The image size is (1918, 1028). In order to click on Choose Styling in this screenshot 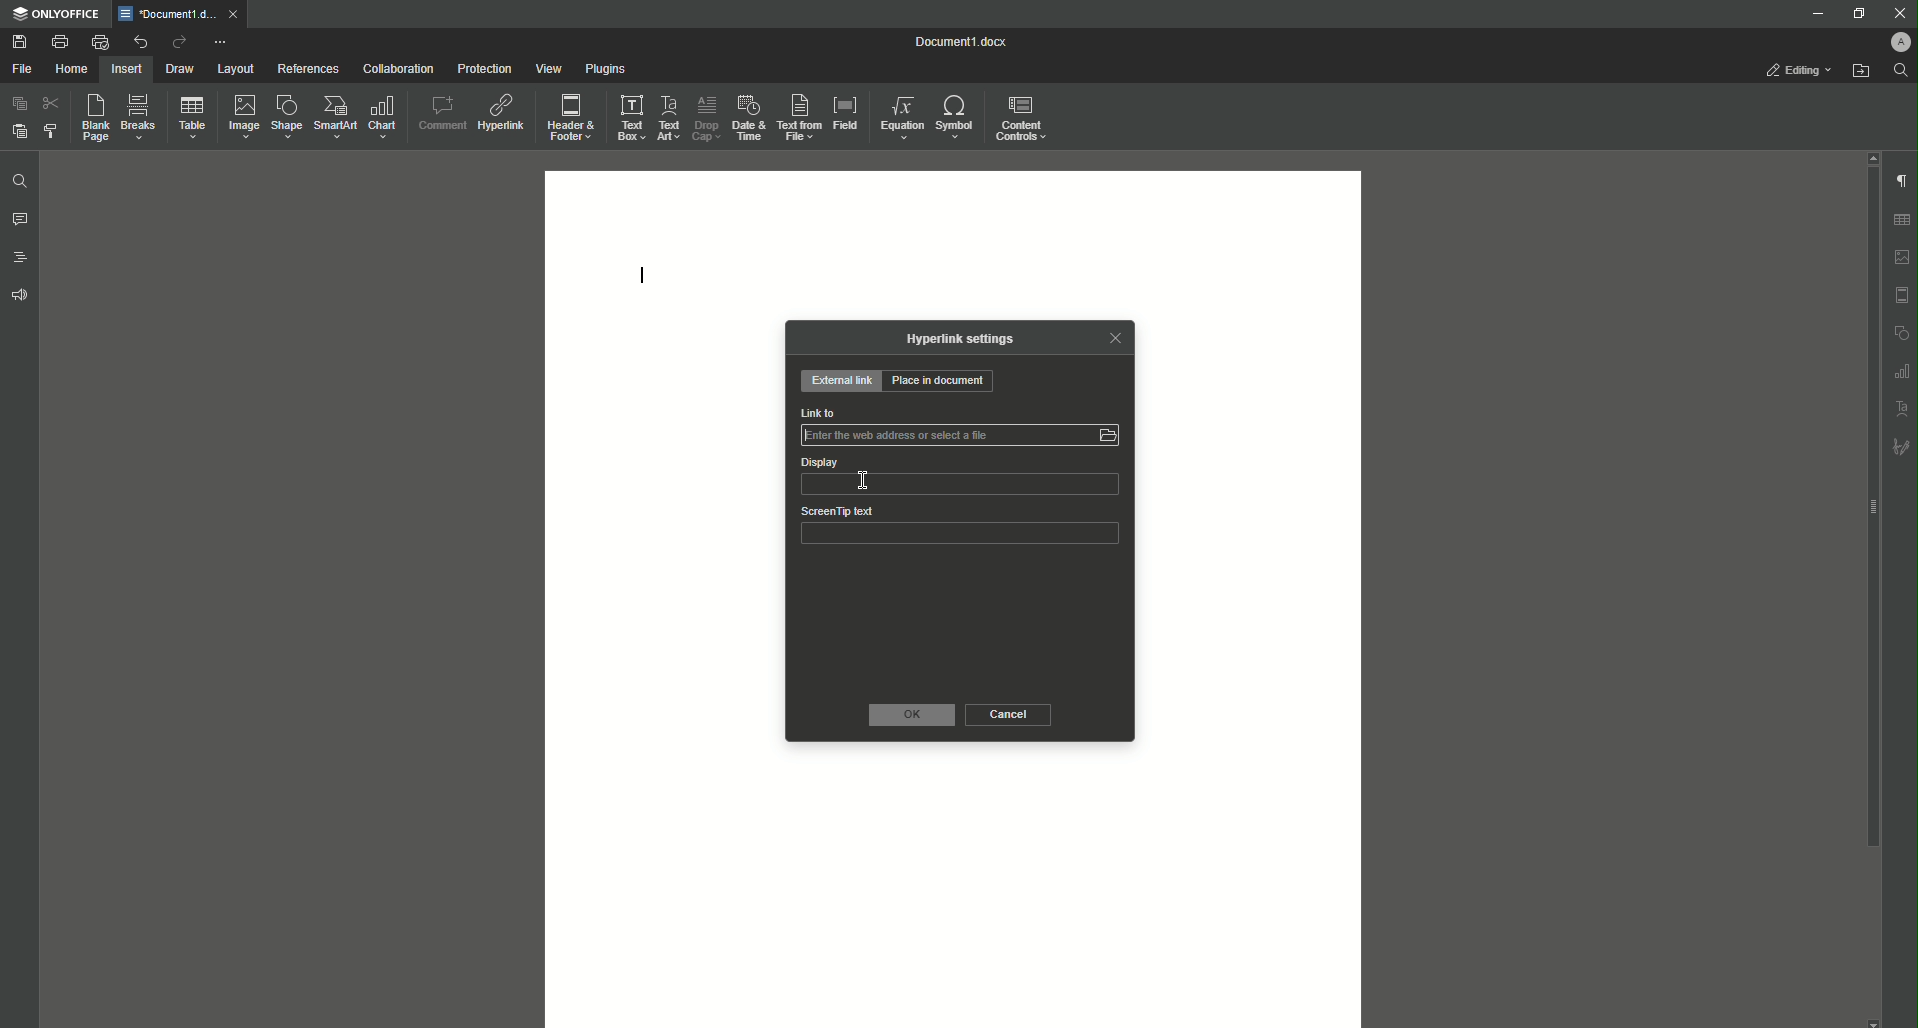, I will do `click(49, 131)`.